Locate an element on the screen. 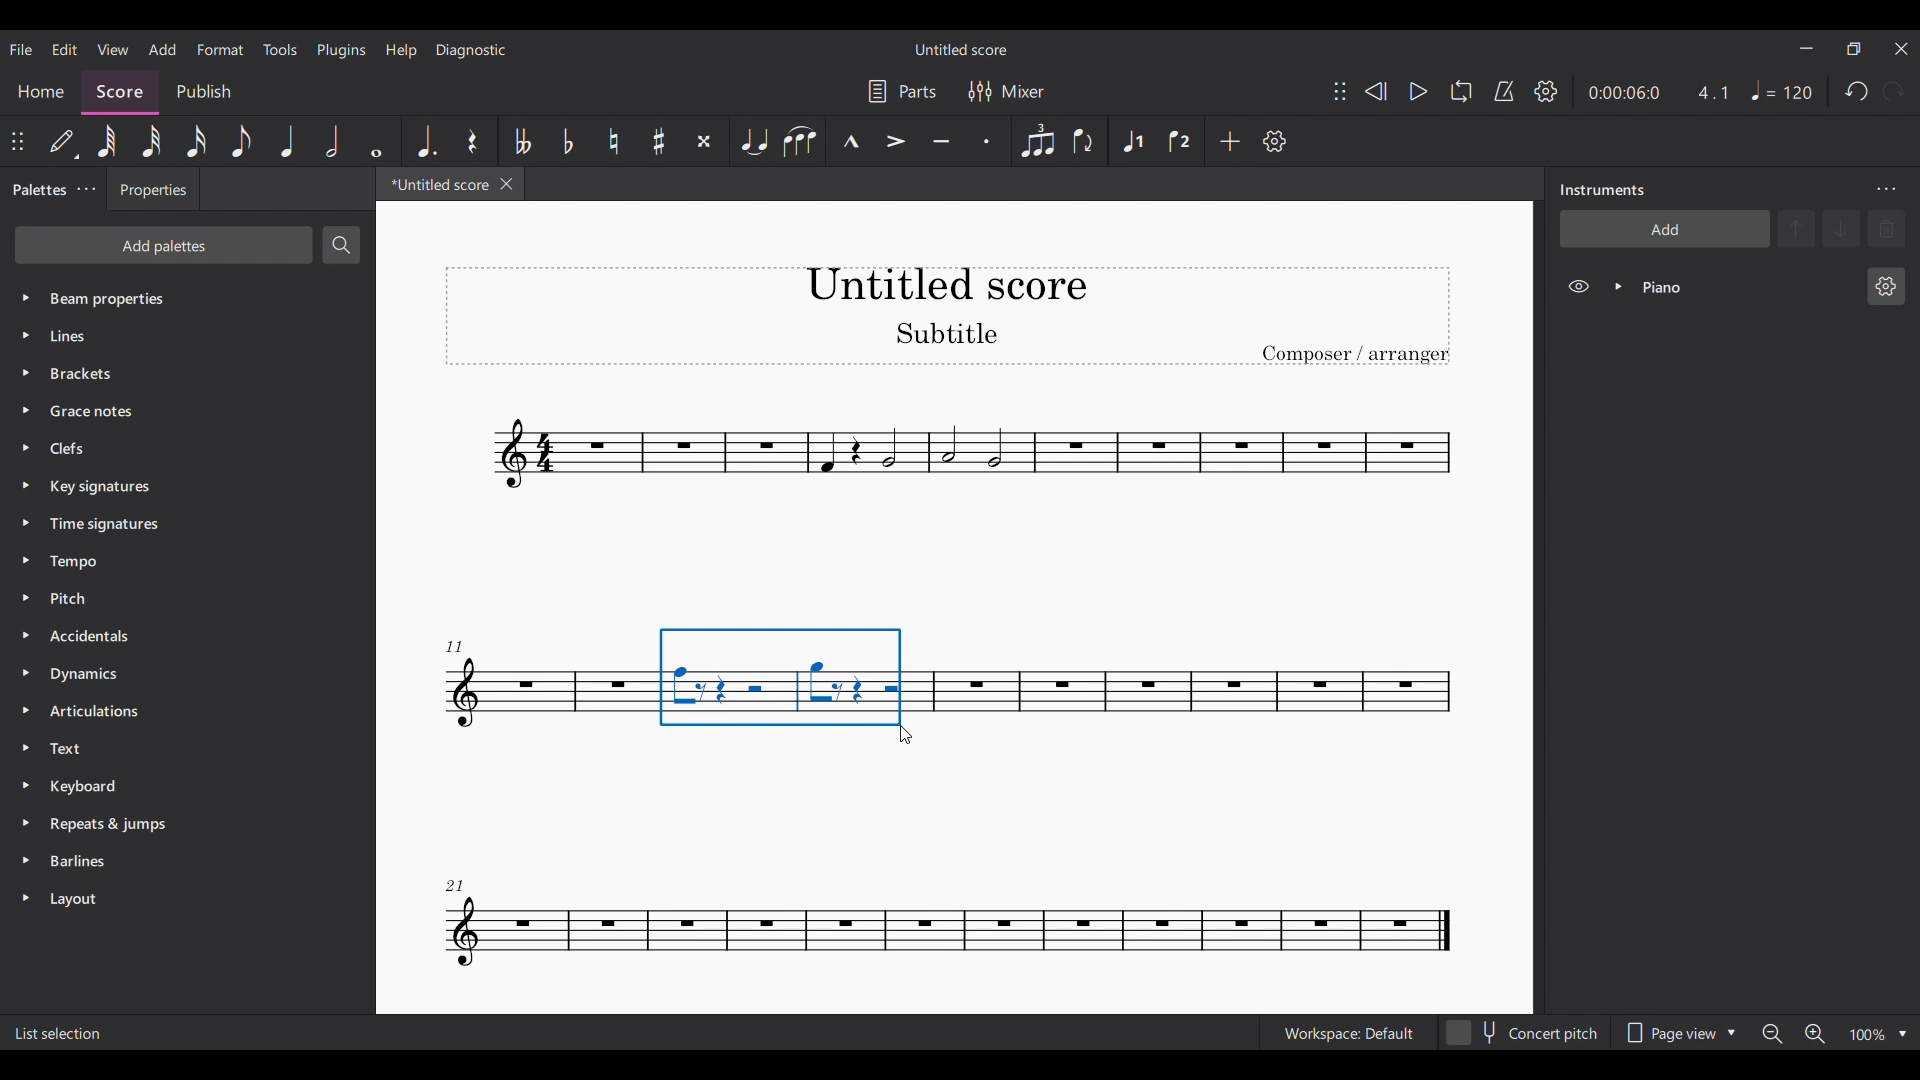 This screenshot has width=1920, height=1080. Edit menu is located at coordinates (65, 49).